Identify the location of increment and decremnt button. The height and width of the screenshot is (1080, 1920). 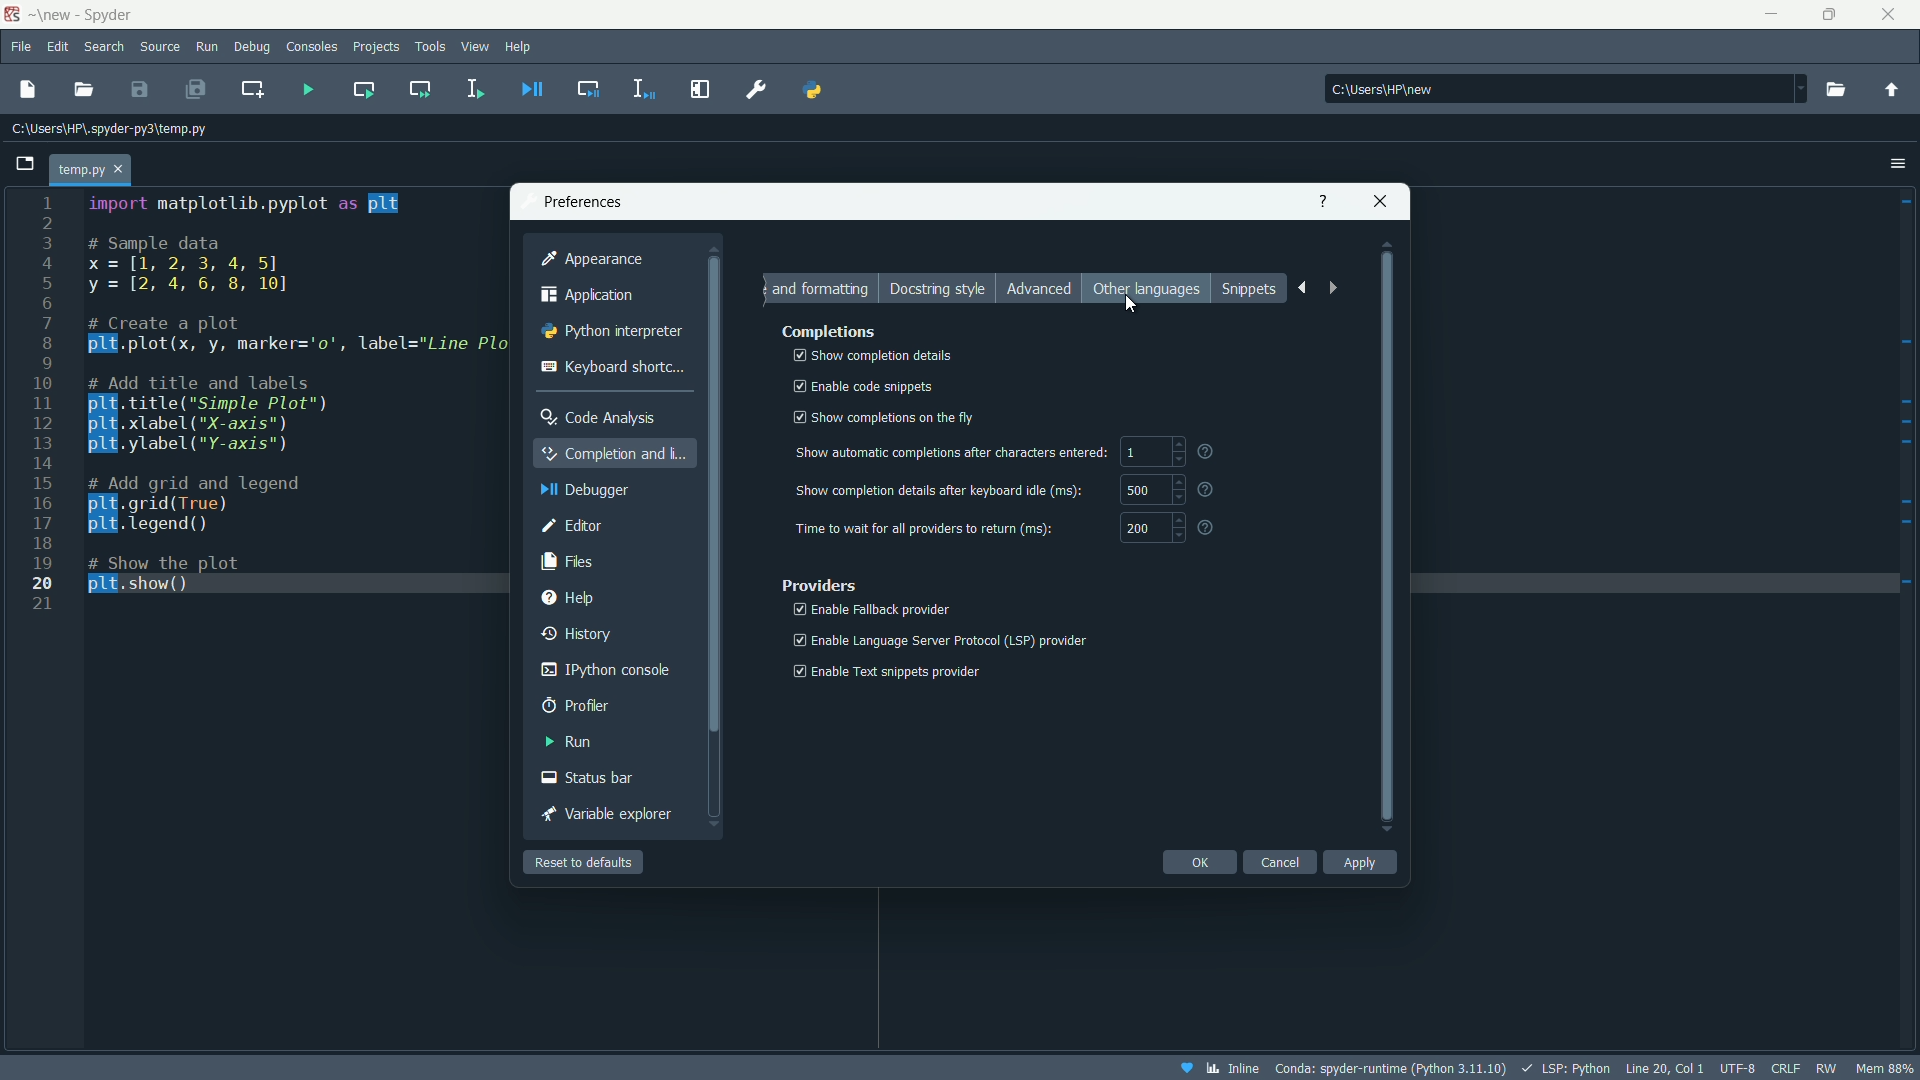
(1176, 452).